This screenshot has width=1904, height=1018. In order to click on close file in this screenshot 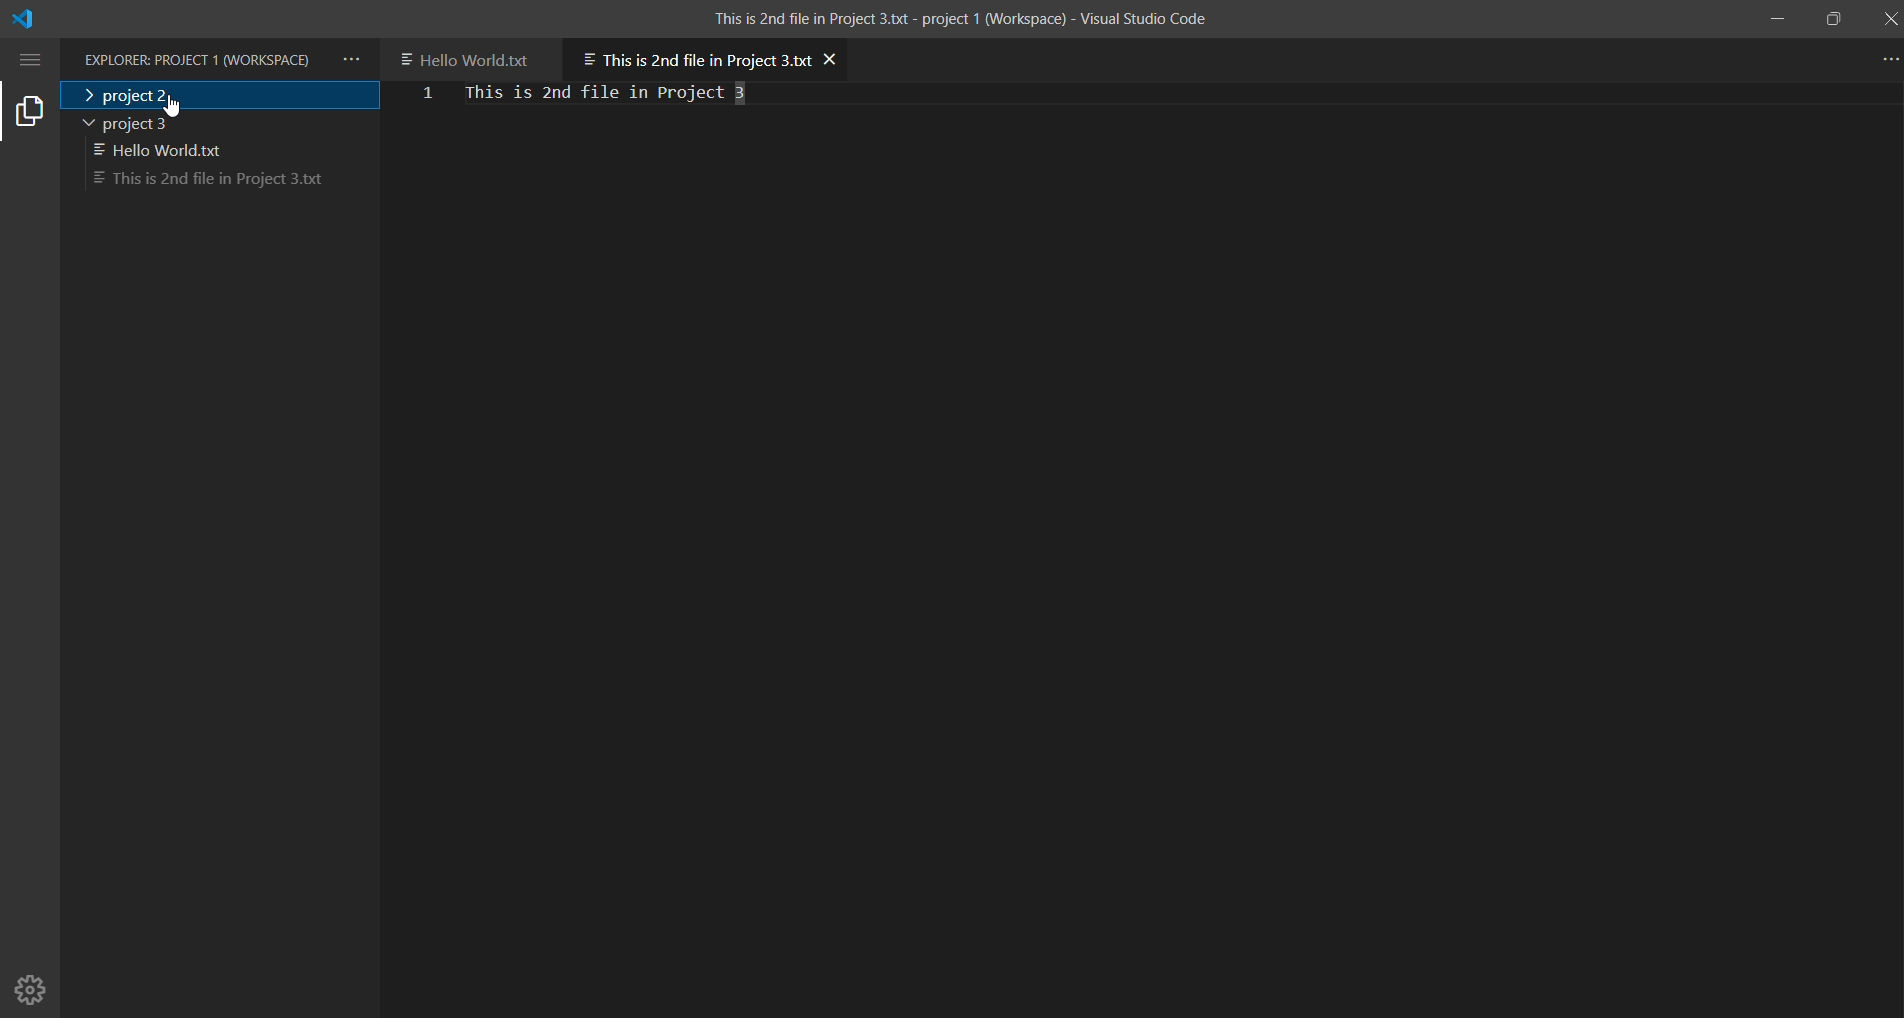, I will do `click(833, 58)`.